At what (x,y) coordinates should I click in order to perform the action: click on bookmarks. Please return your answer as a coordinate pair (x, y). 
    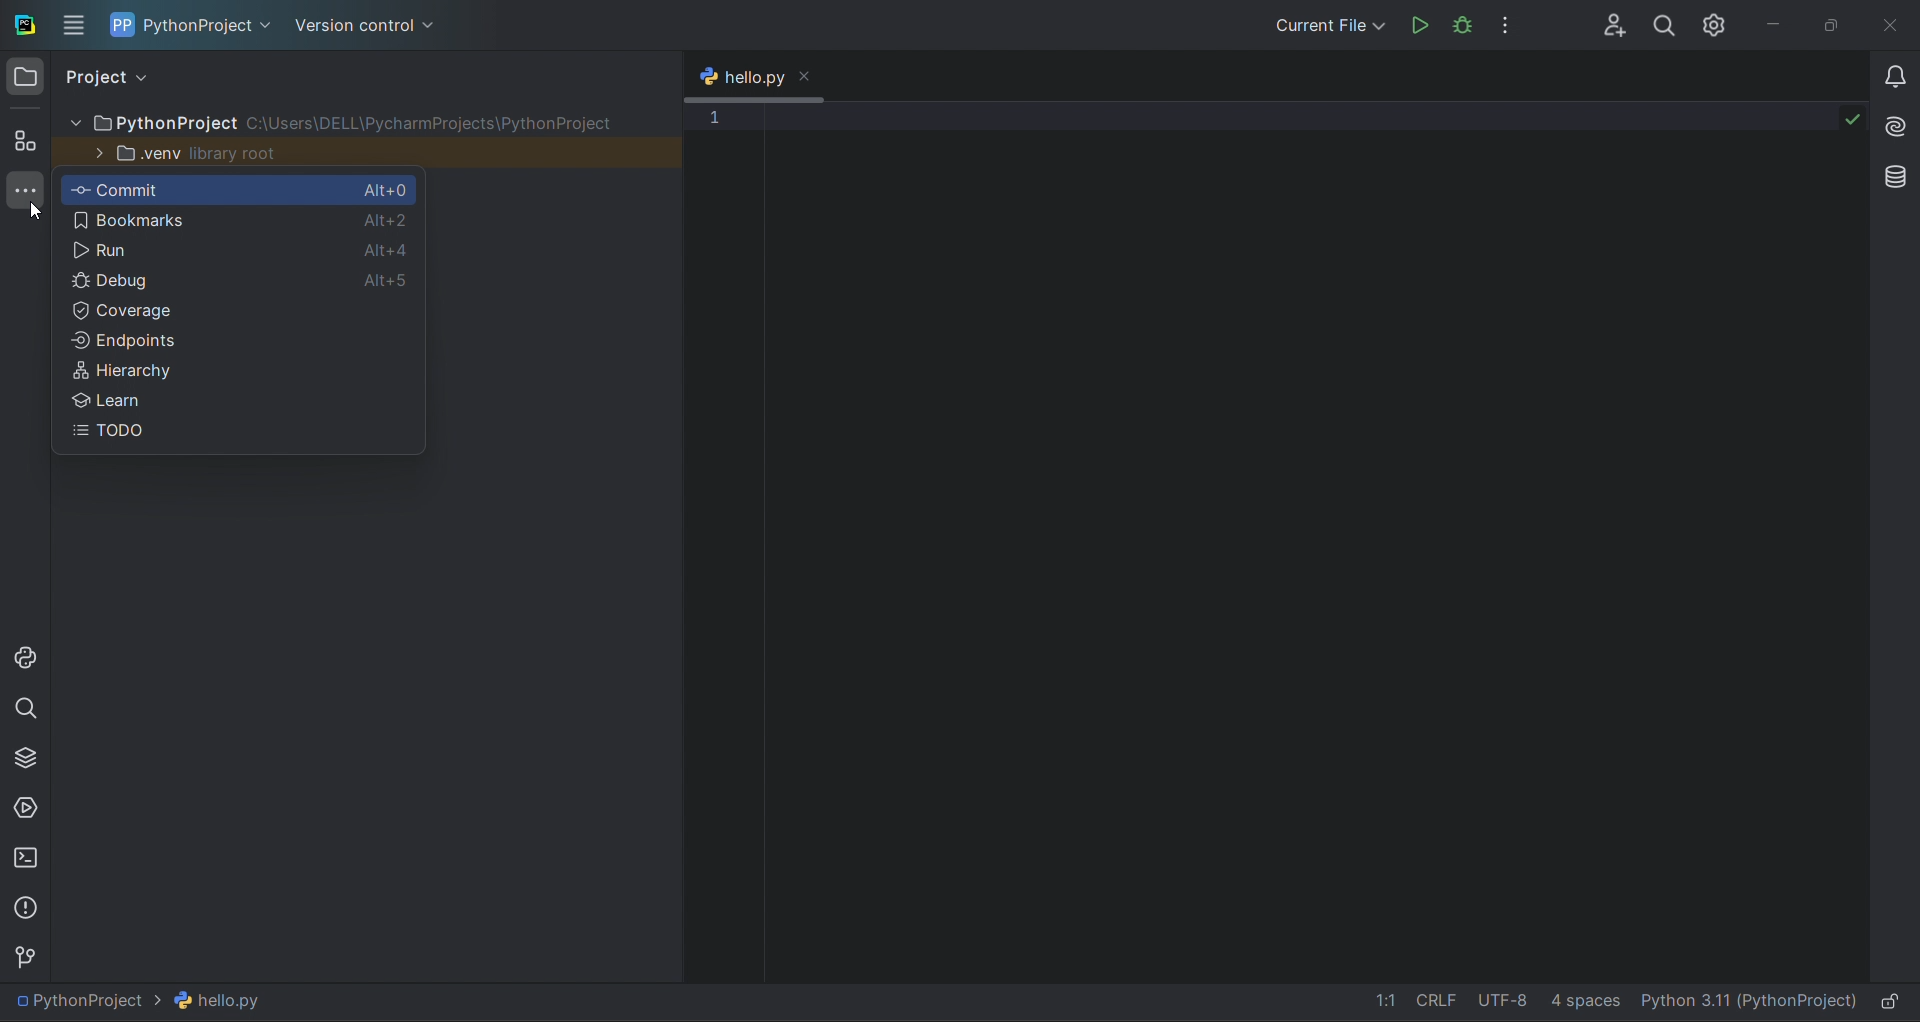
    Looking at the image, I should click on (194, 222).